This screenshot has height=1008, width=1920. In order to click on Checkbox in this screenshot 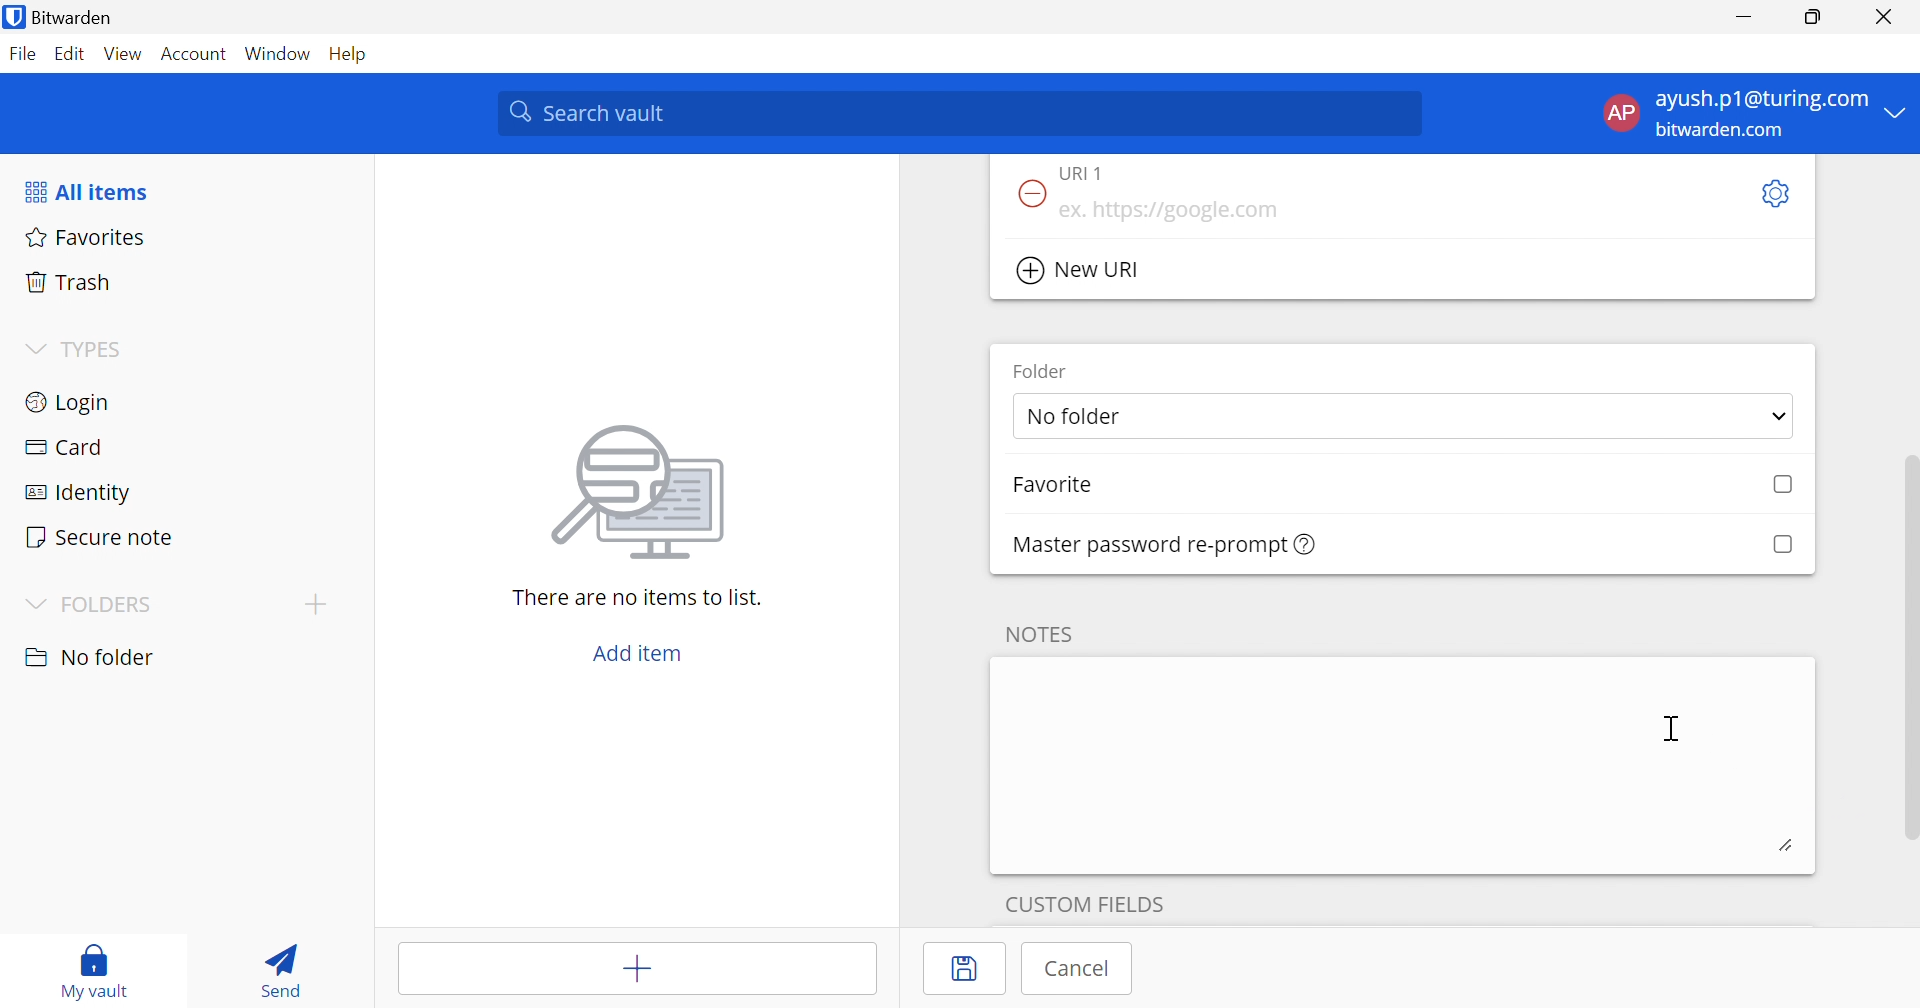, I will do `click(1781, 545)`.